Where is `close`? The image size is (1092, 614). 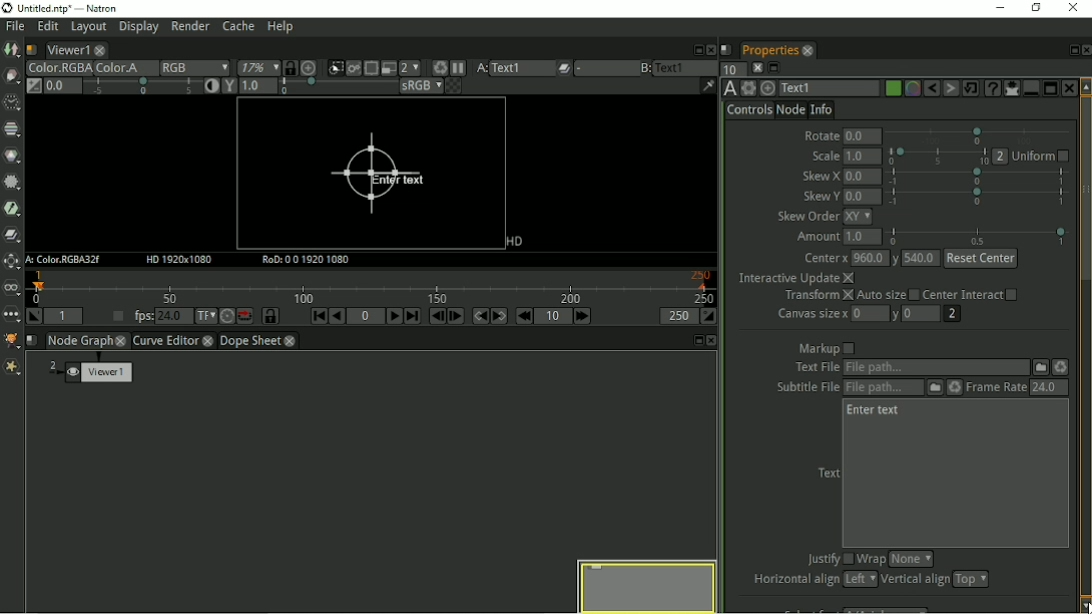
close is located at coordinates (101, 50).